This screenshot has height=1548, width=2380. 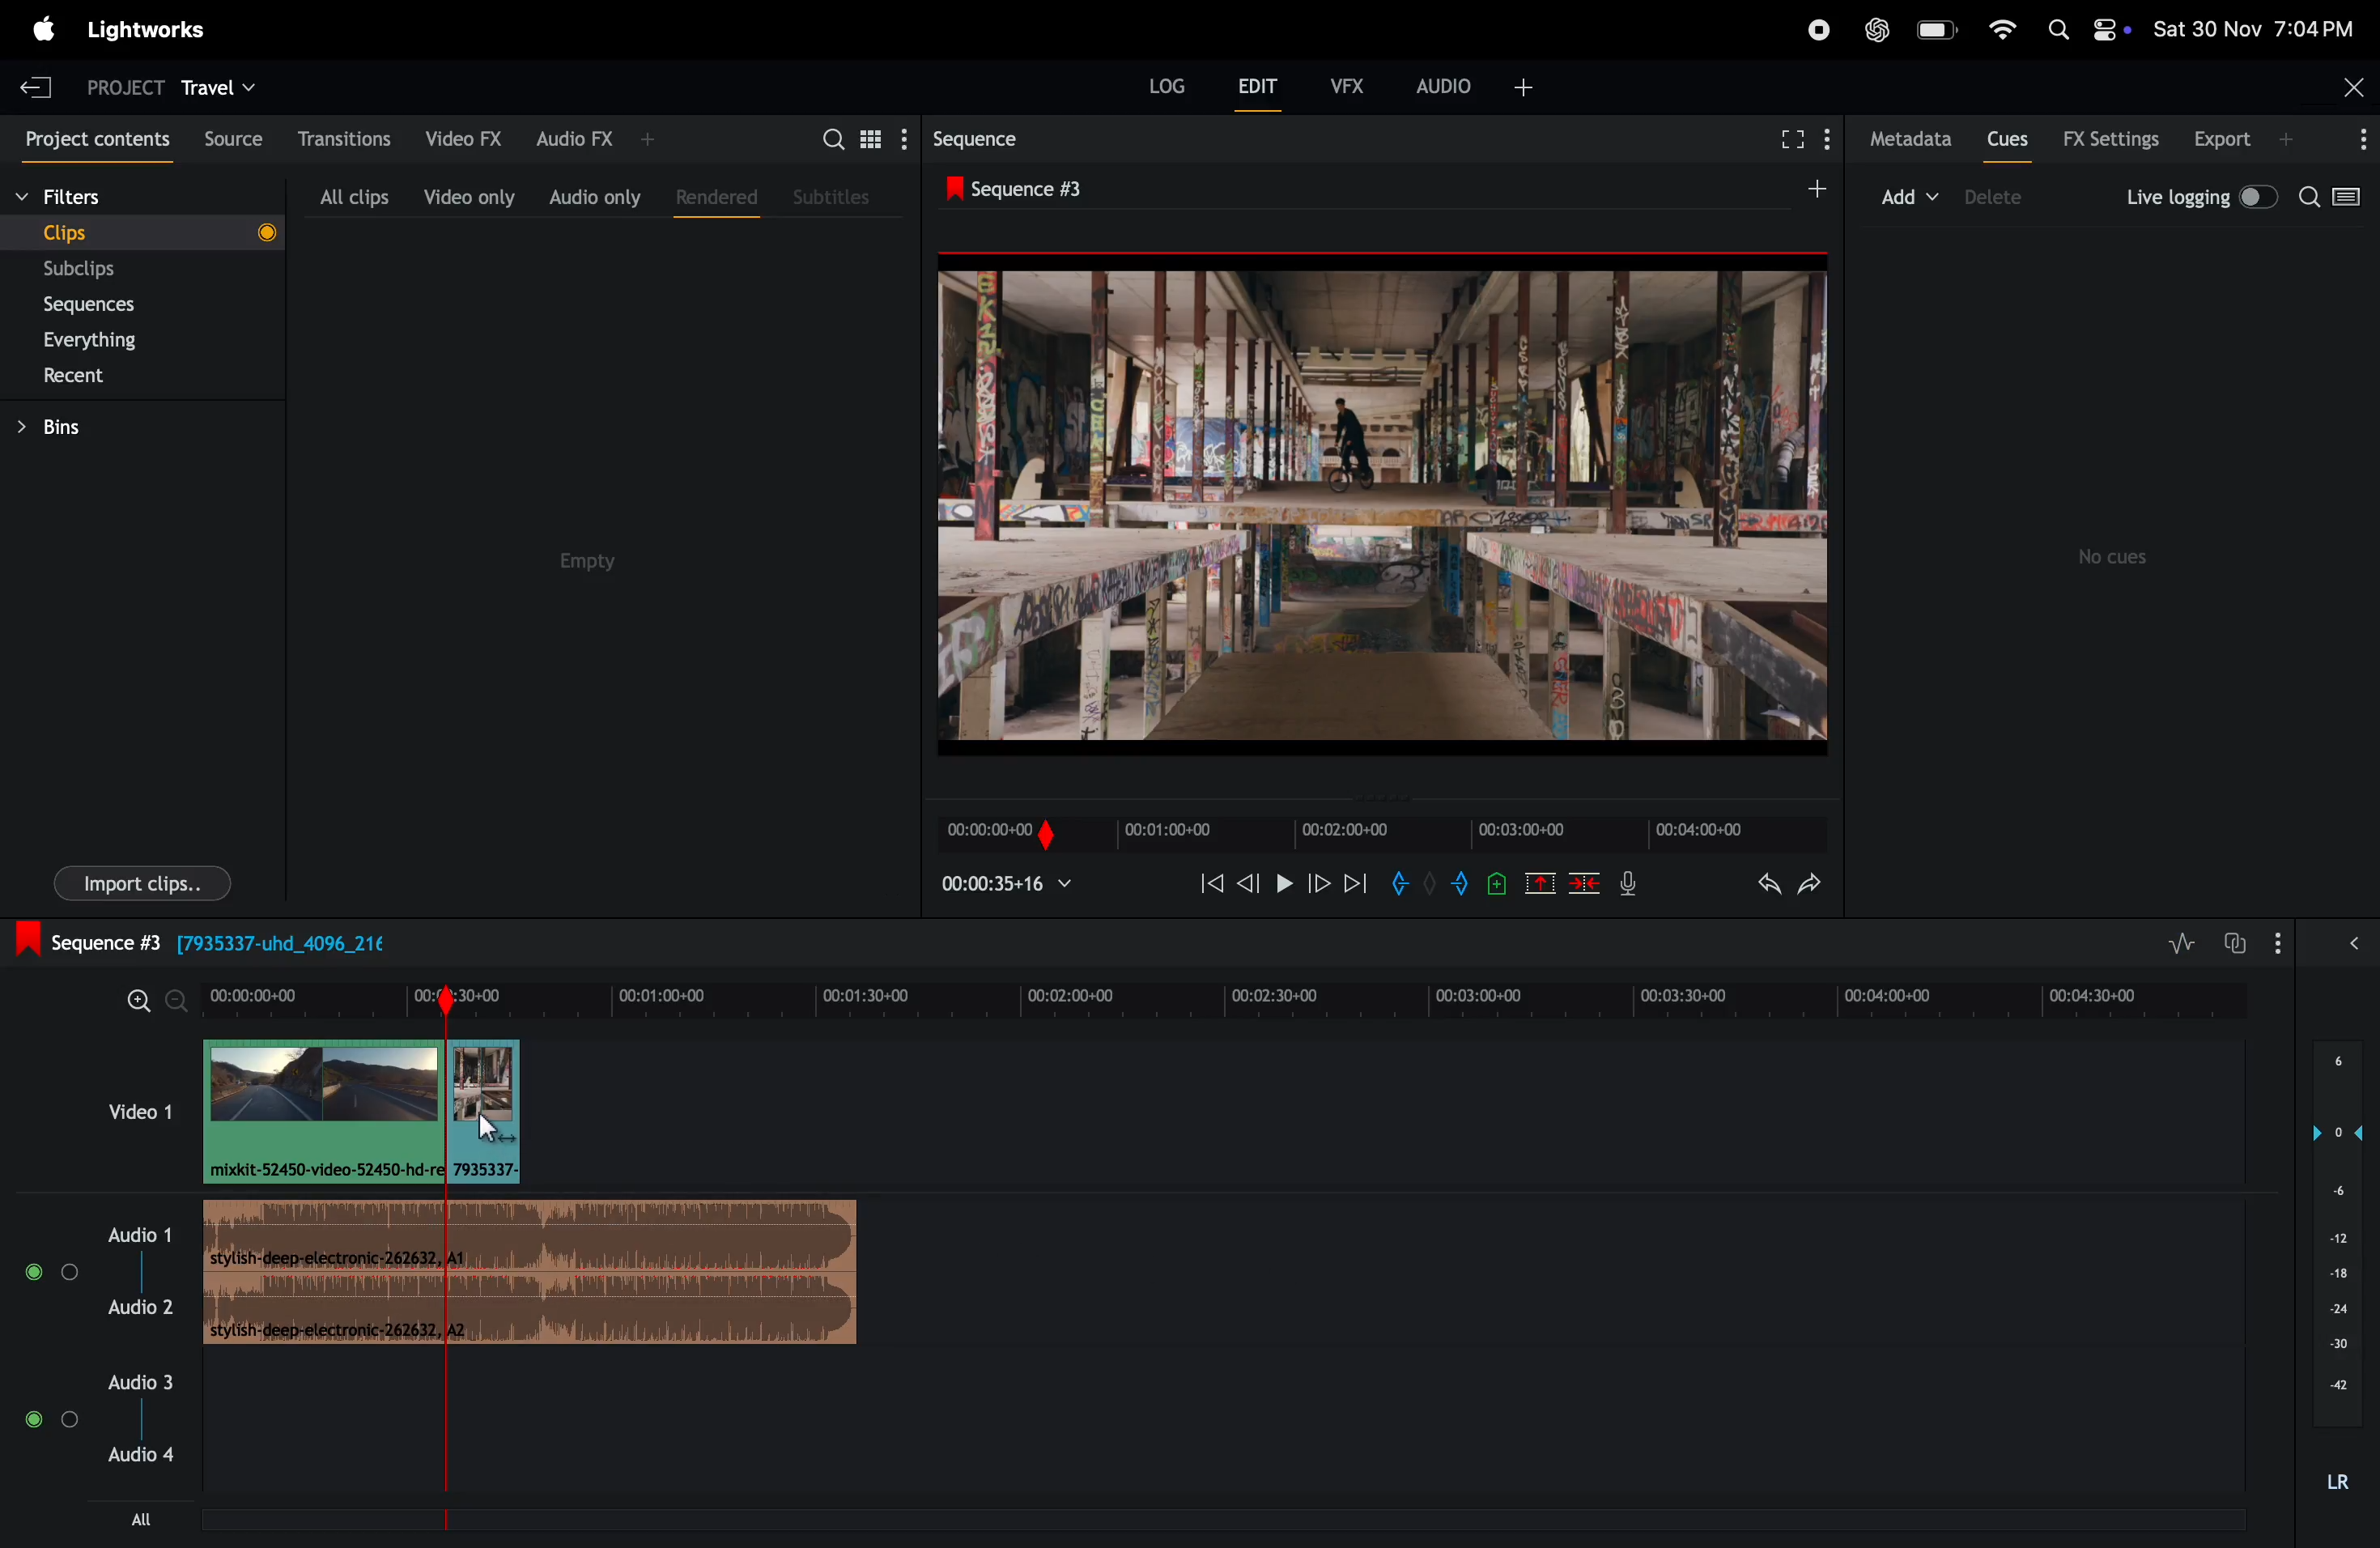 What do you see at coordinates (2198, 198) in the screenshot?
I see `live logging` at bounding box center [2198, 198].